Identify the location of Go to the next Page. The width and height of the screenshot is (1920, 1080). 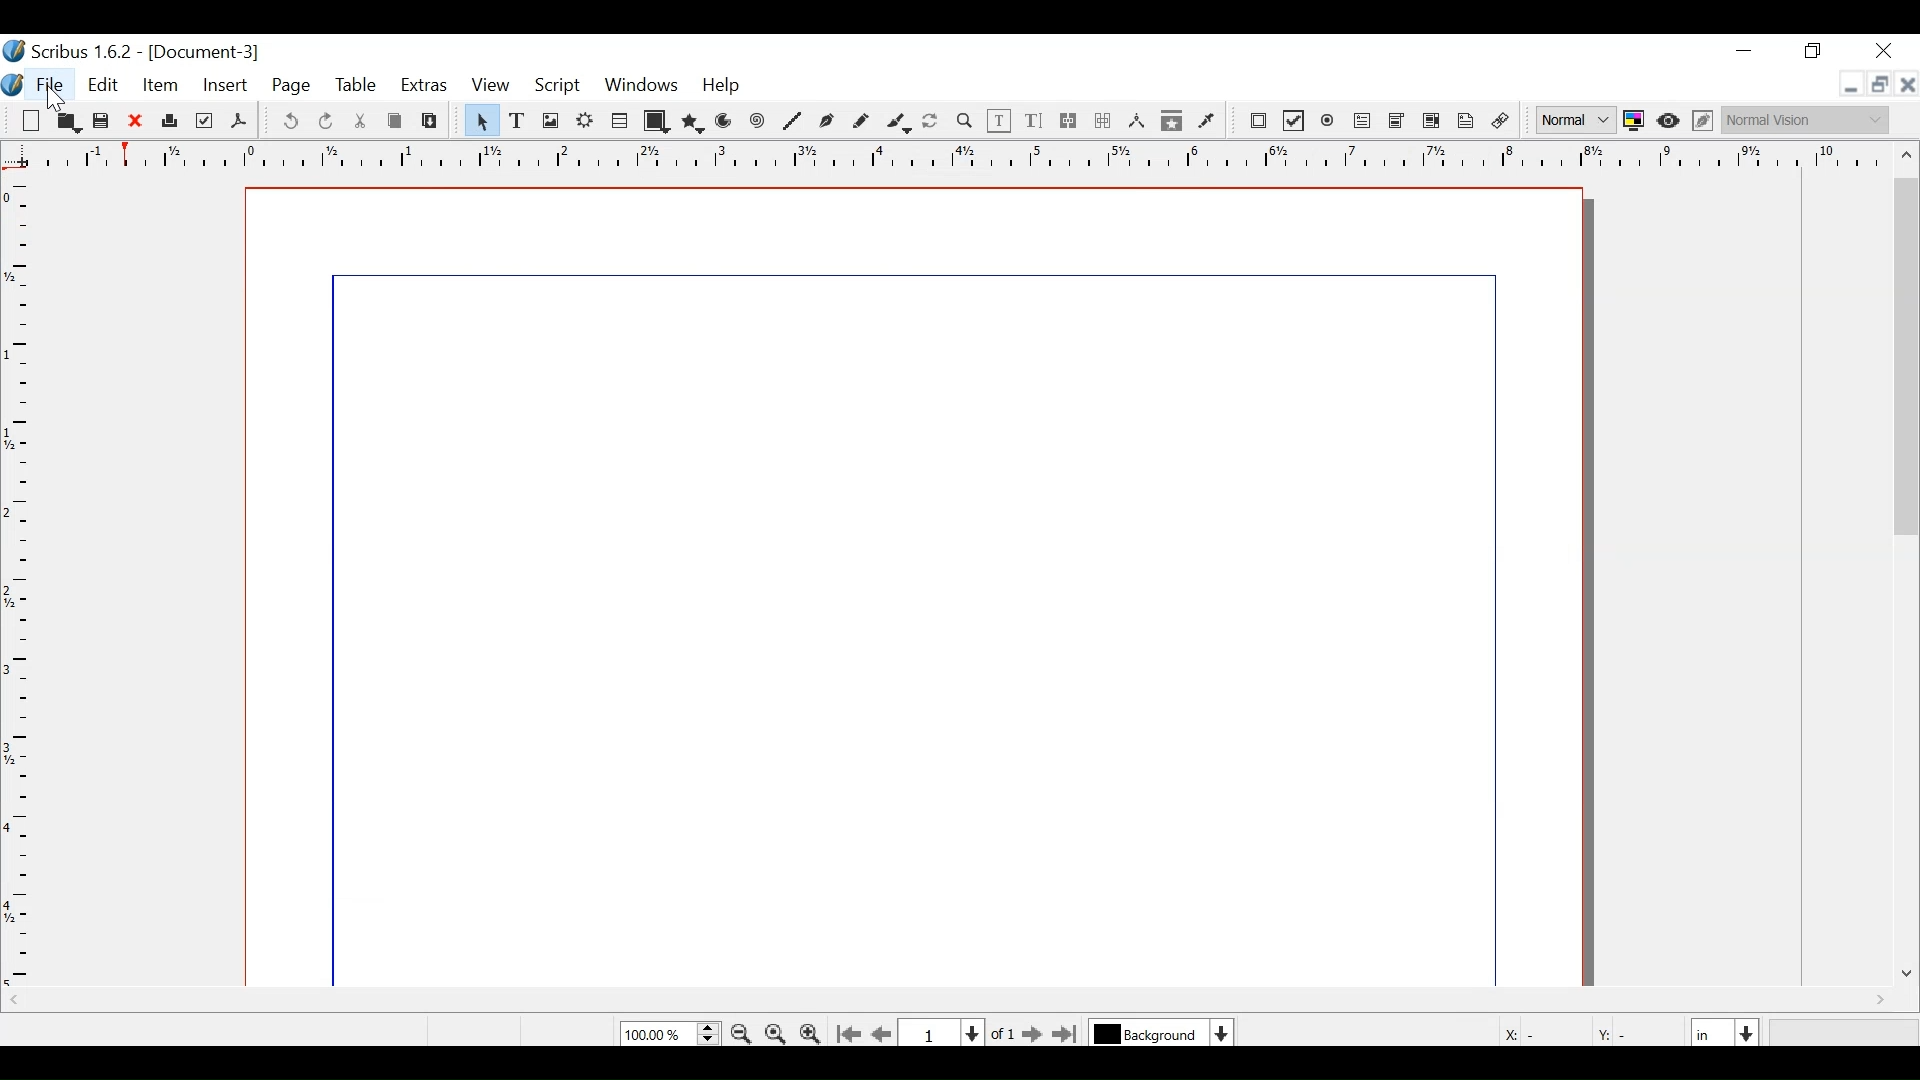
(1027, 1034).